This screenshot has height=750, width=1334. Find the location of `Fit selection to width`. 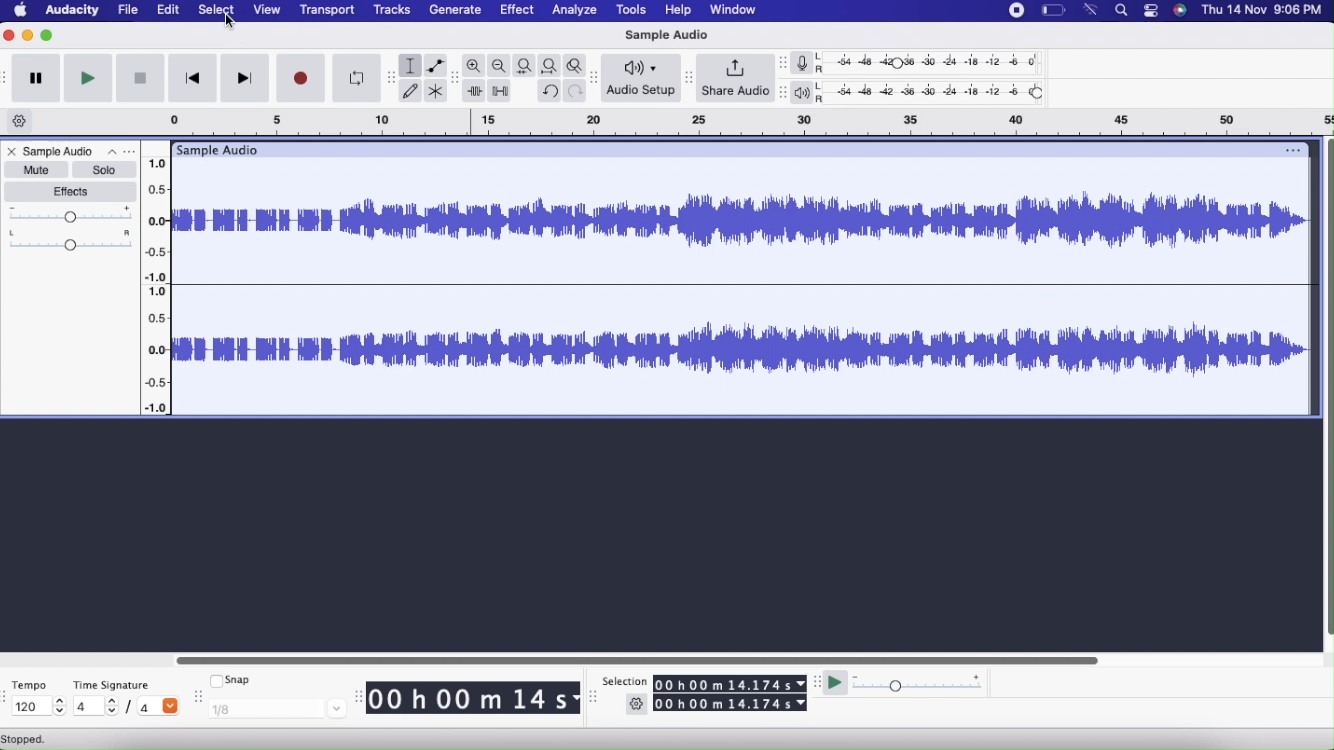

Fit selection to width is located at coordinates (526, 64).